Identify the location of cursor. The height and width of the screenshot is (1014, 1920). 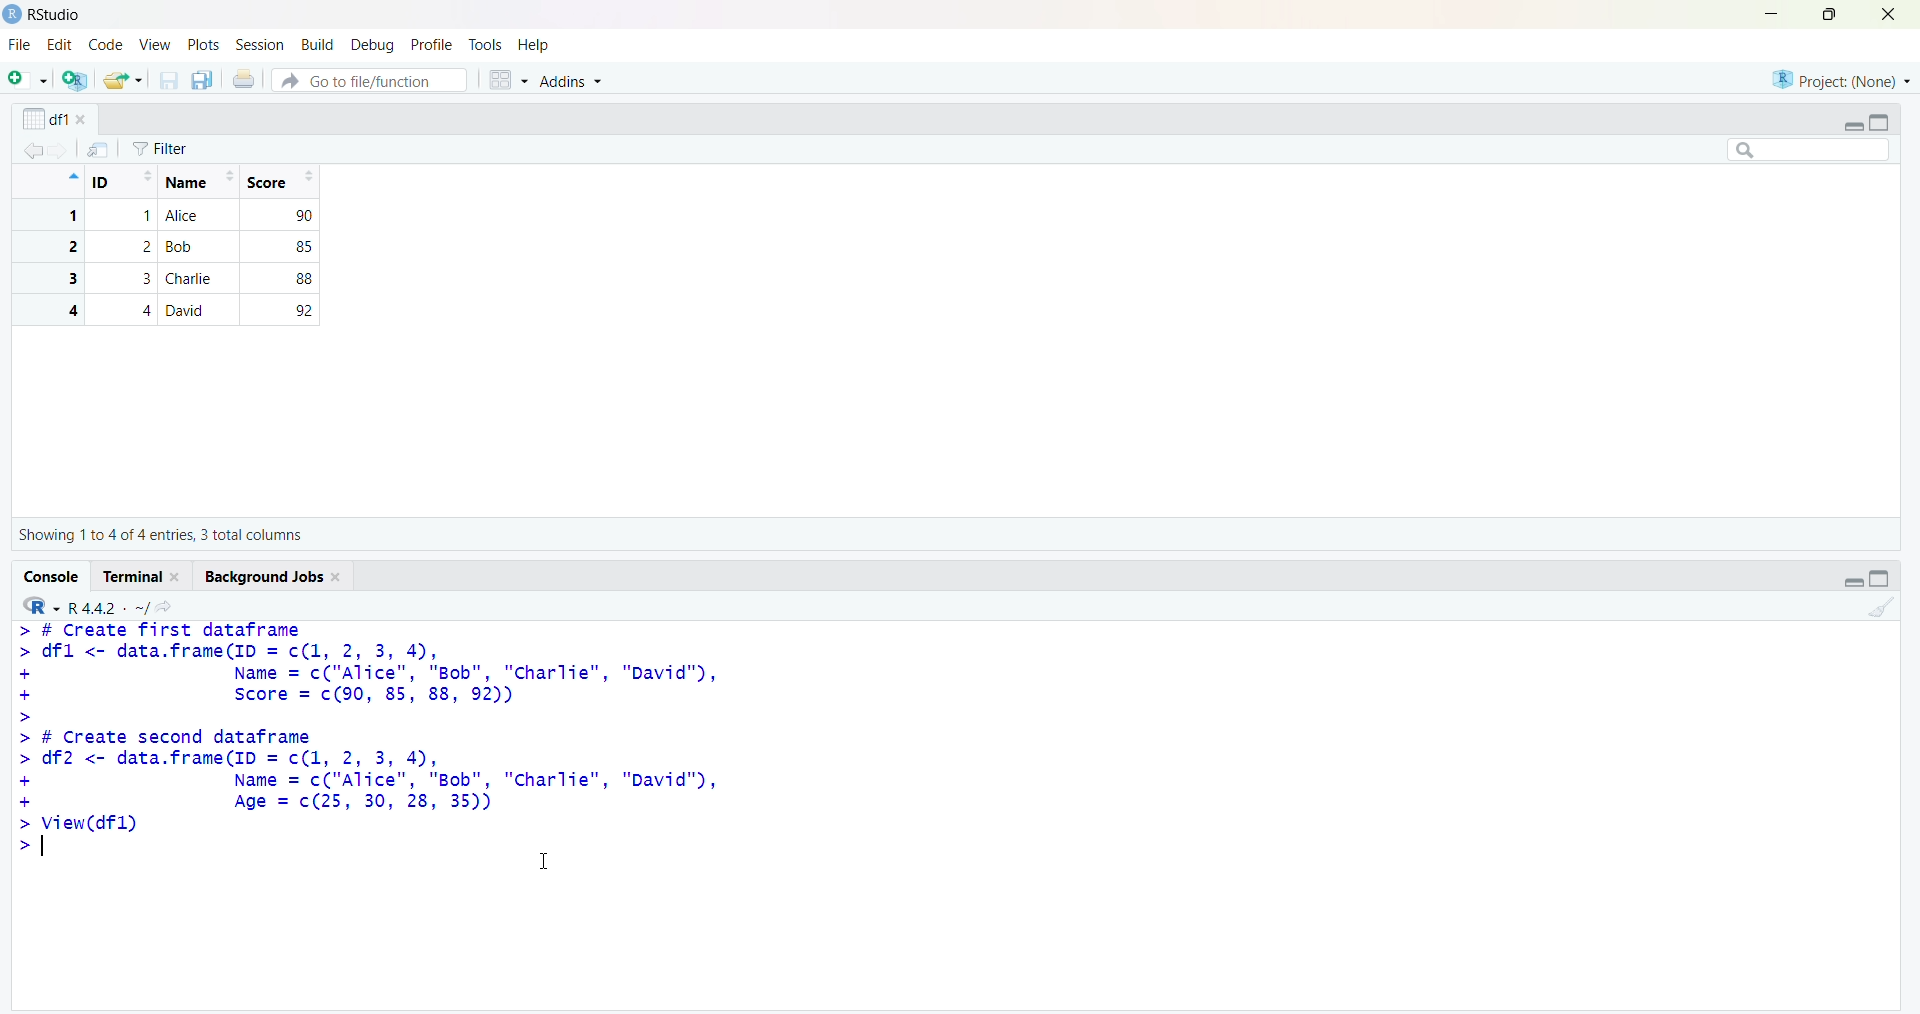
(545, 860).